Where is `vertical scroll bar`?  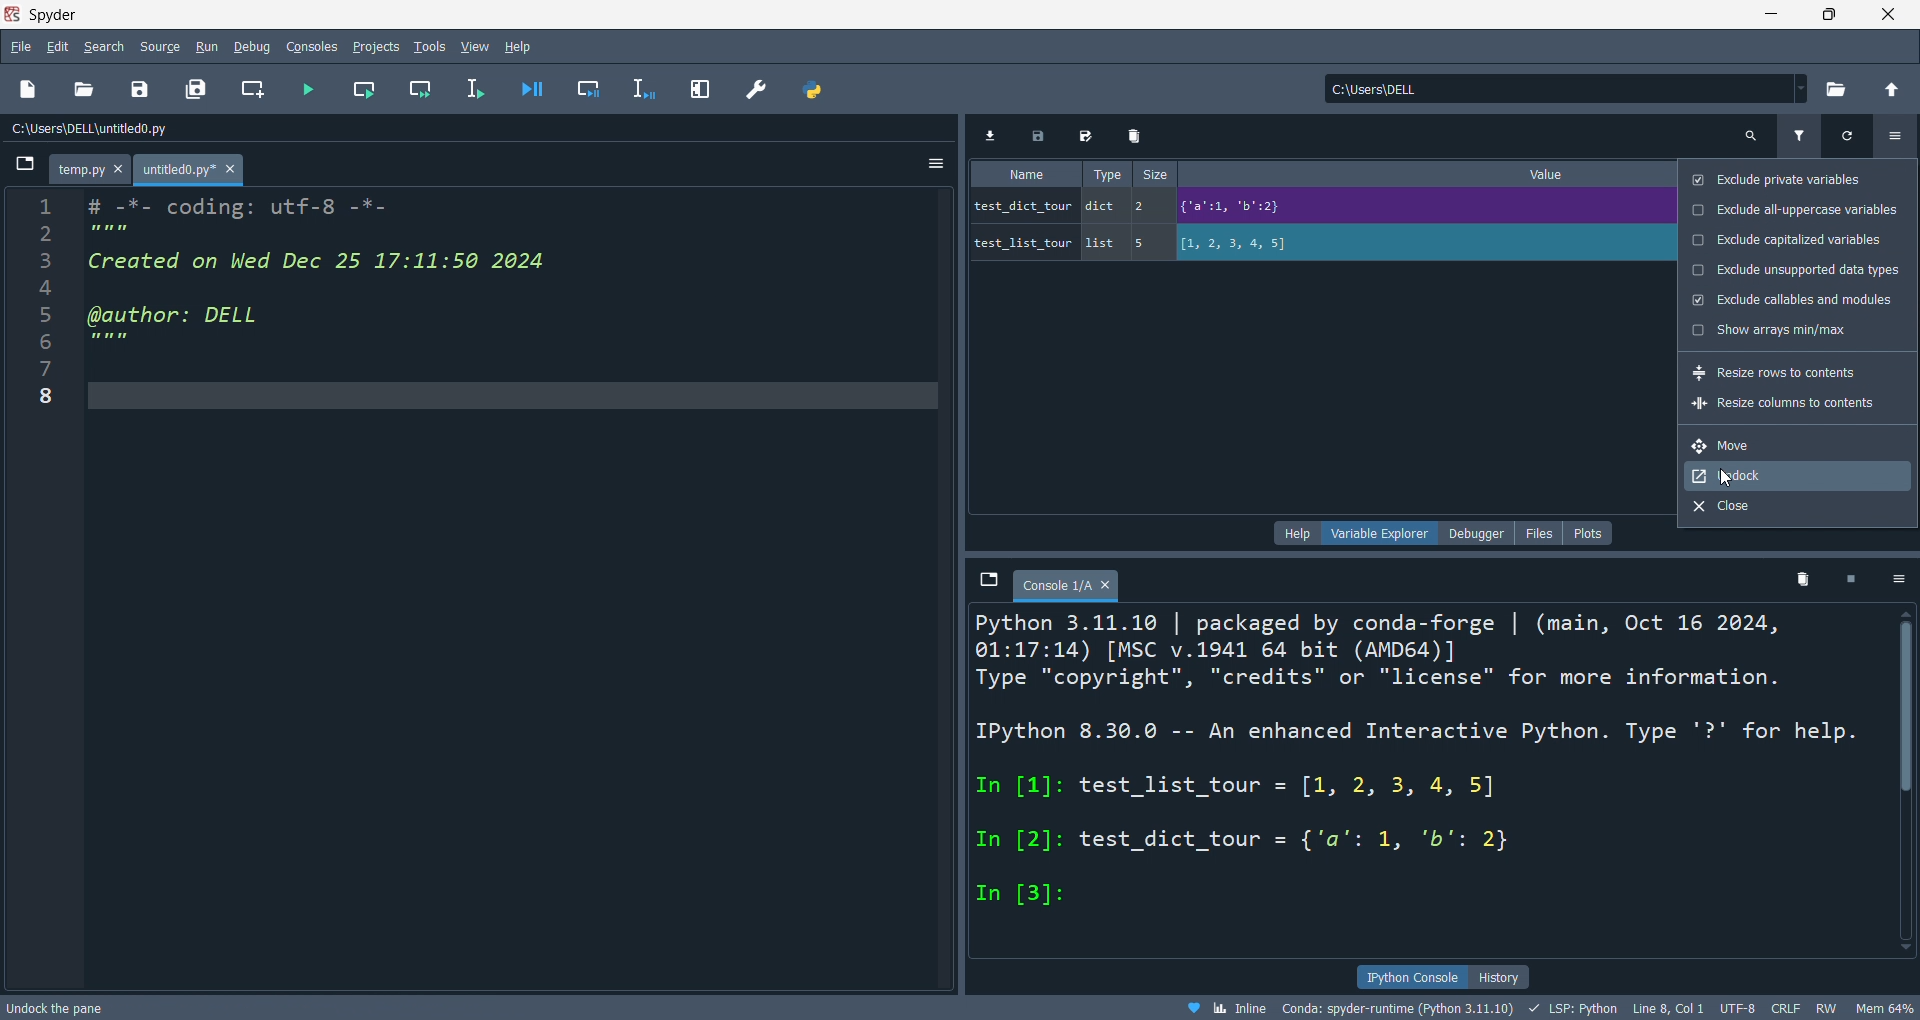 vertical scroll bar is located at coordinates (1908, 775).